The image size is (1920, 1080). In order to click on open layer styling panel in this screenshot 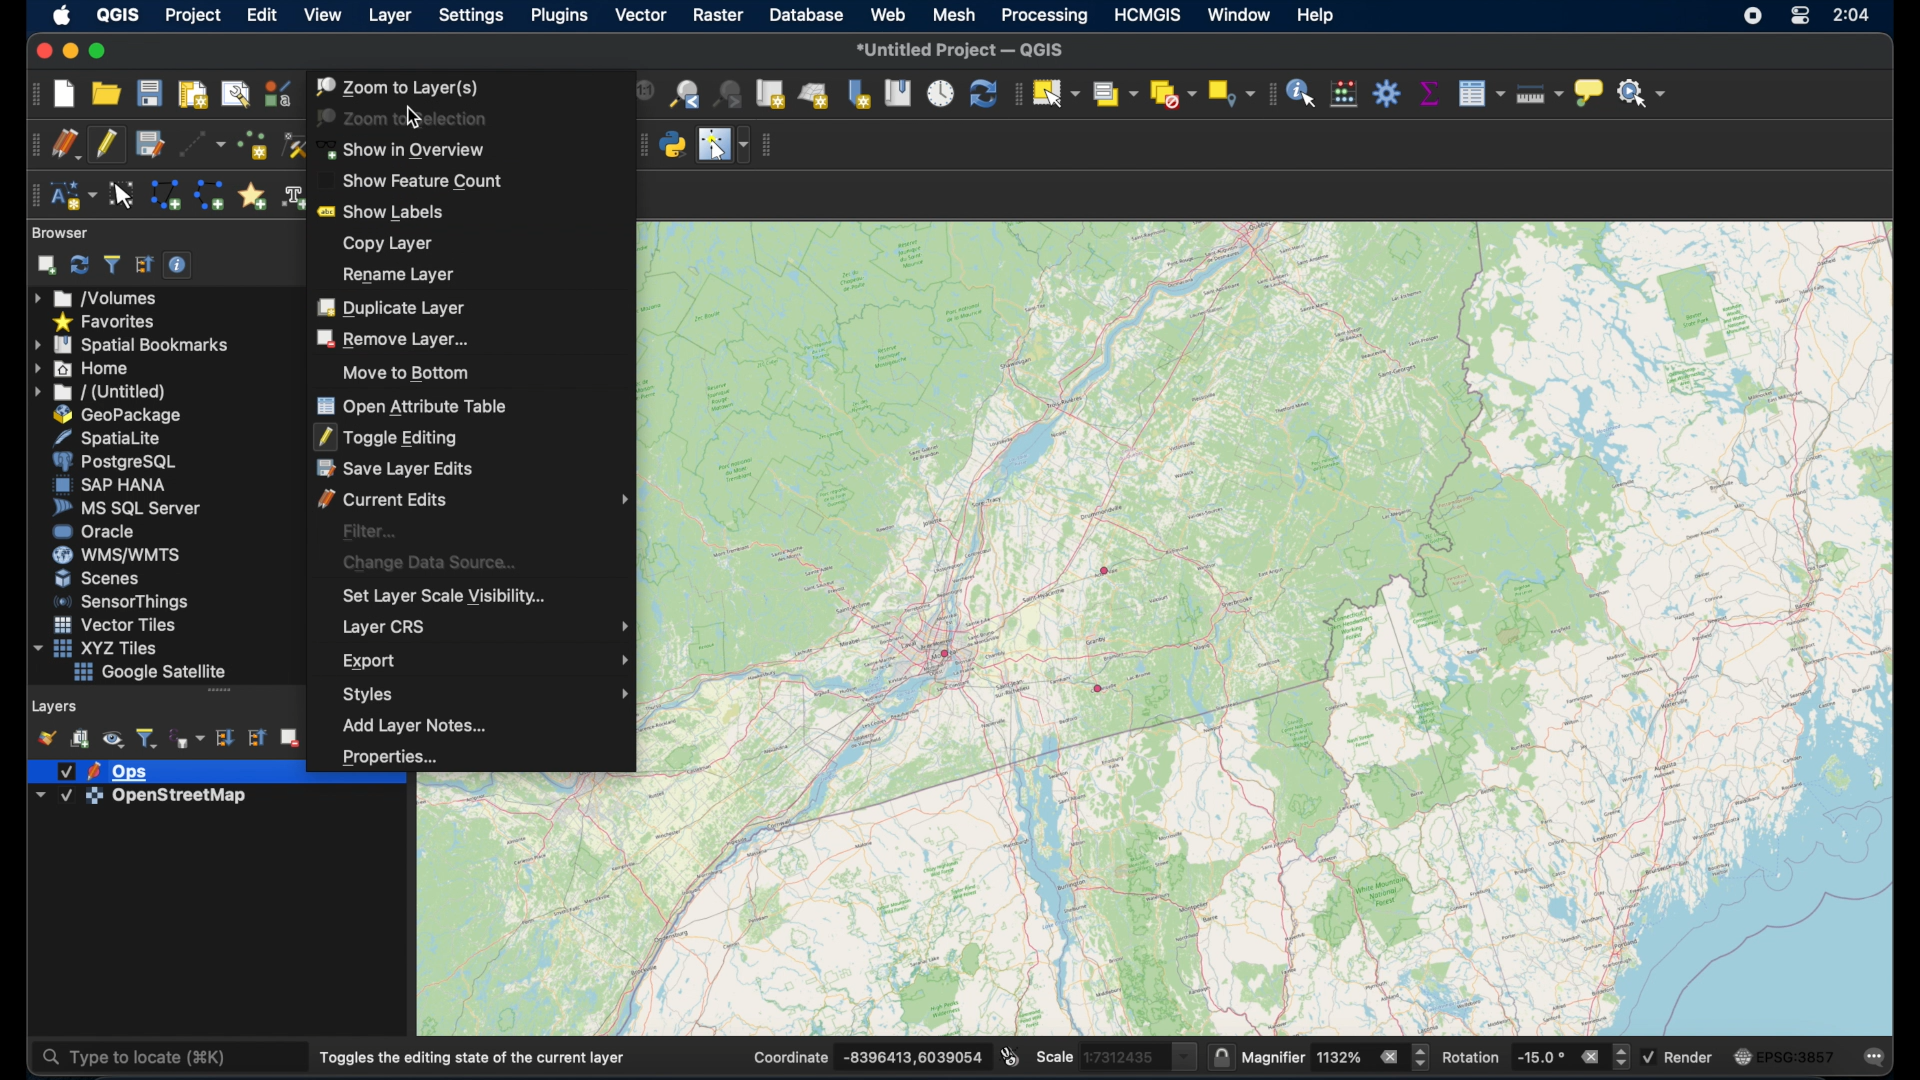, I will do `click(46, 737)`.